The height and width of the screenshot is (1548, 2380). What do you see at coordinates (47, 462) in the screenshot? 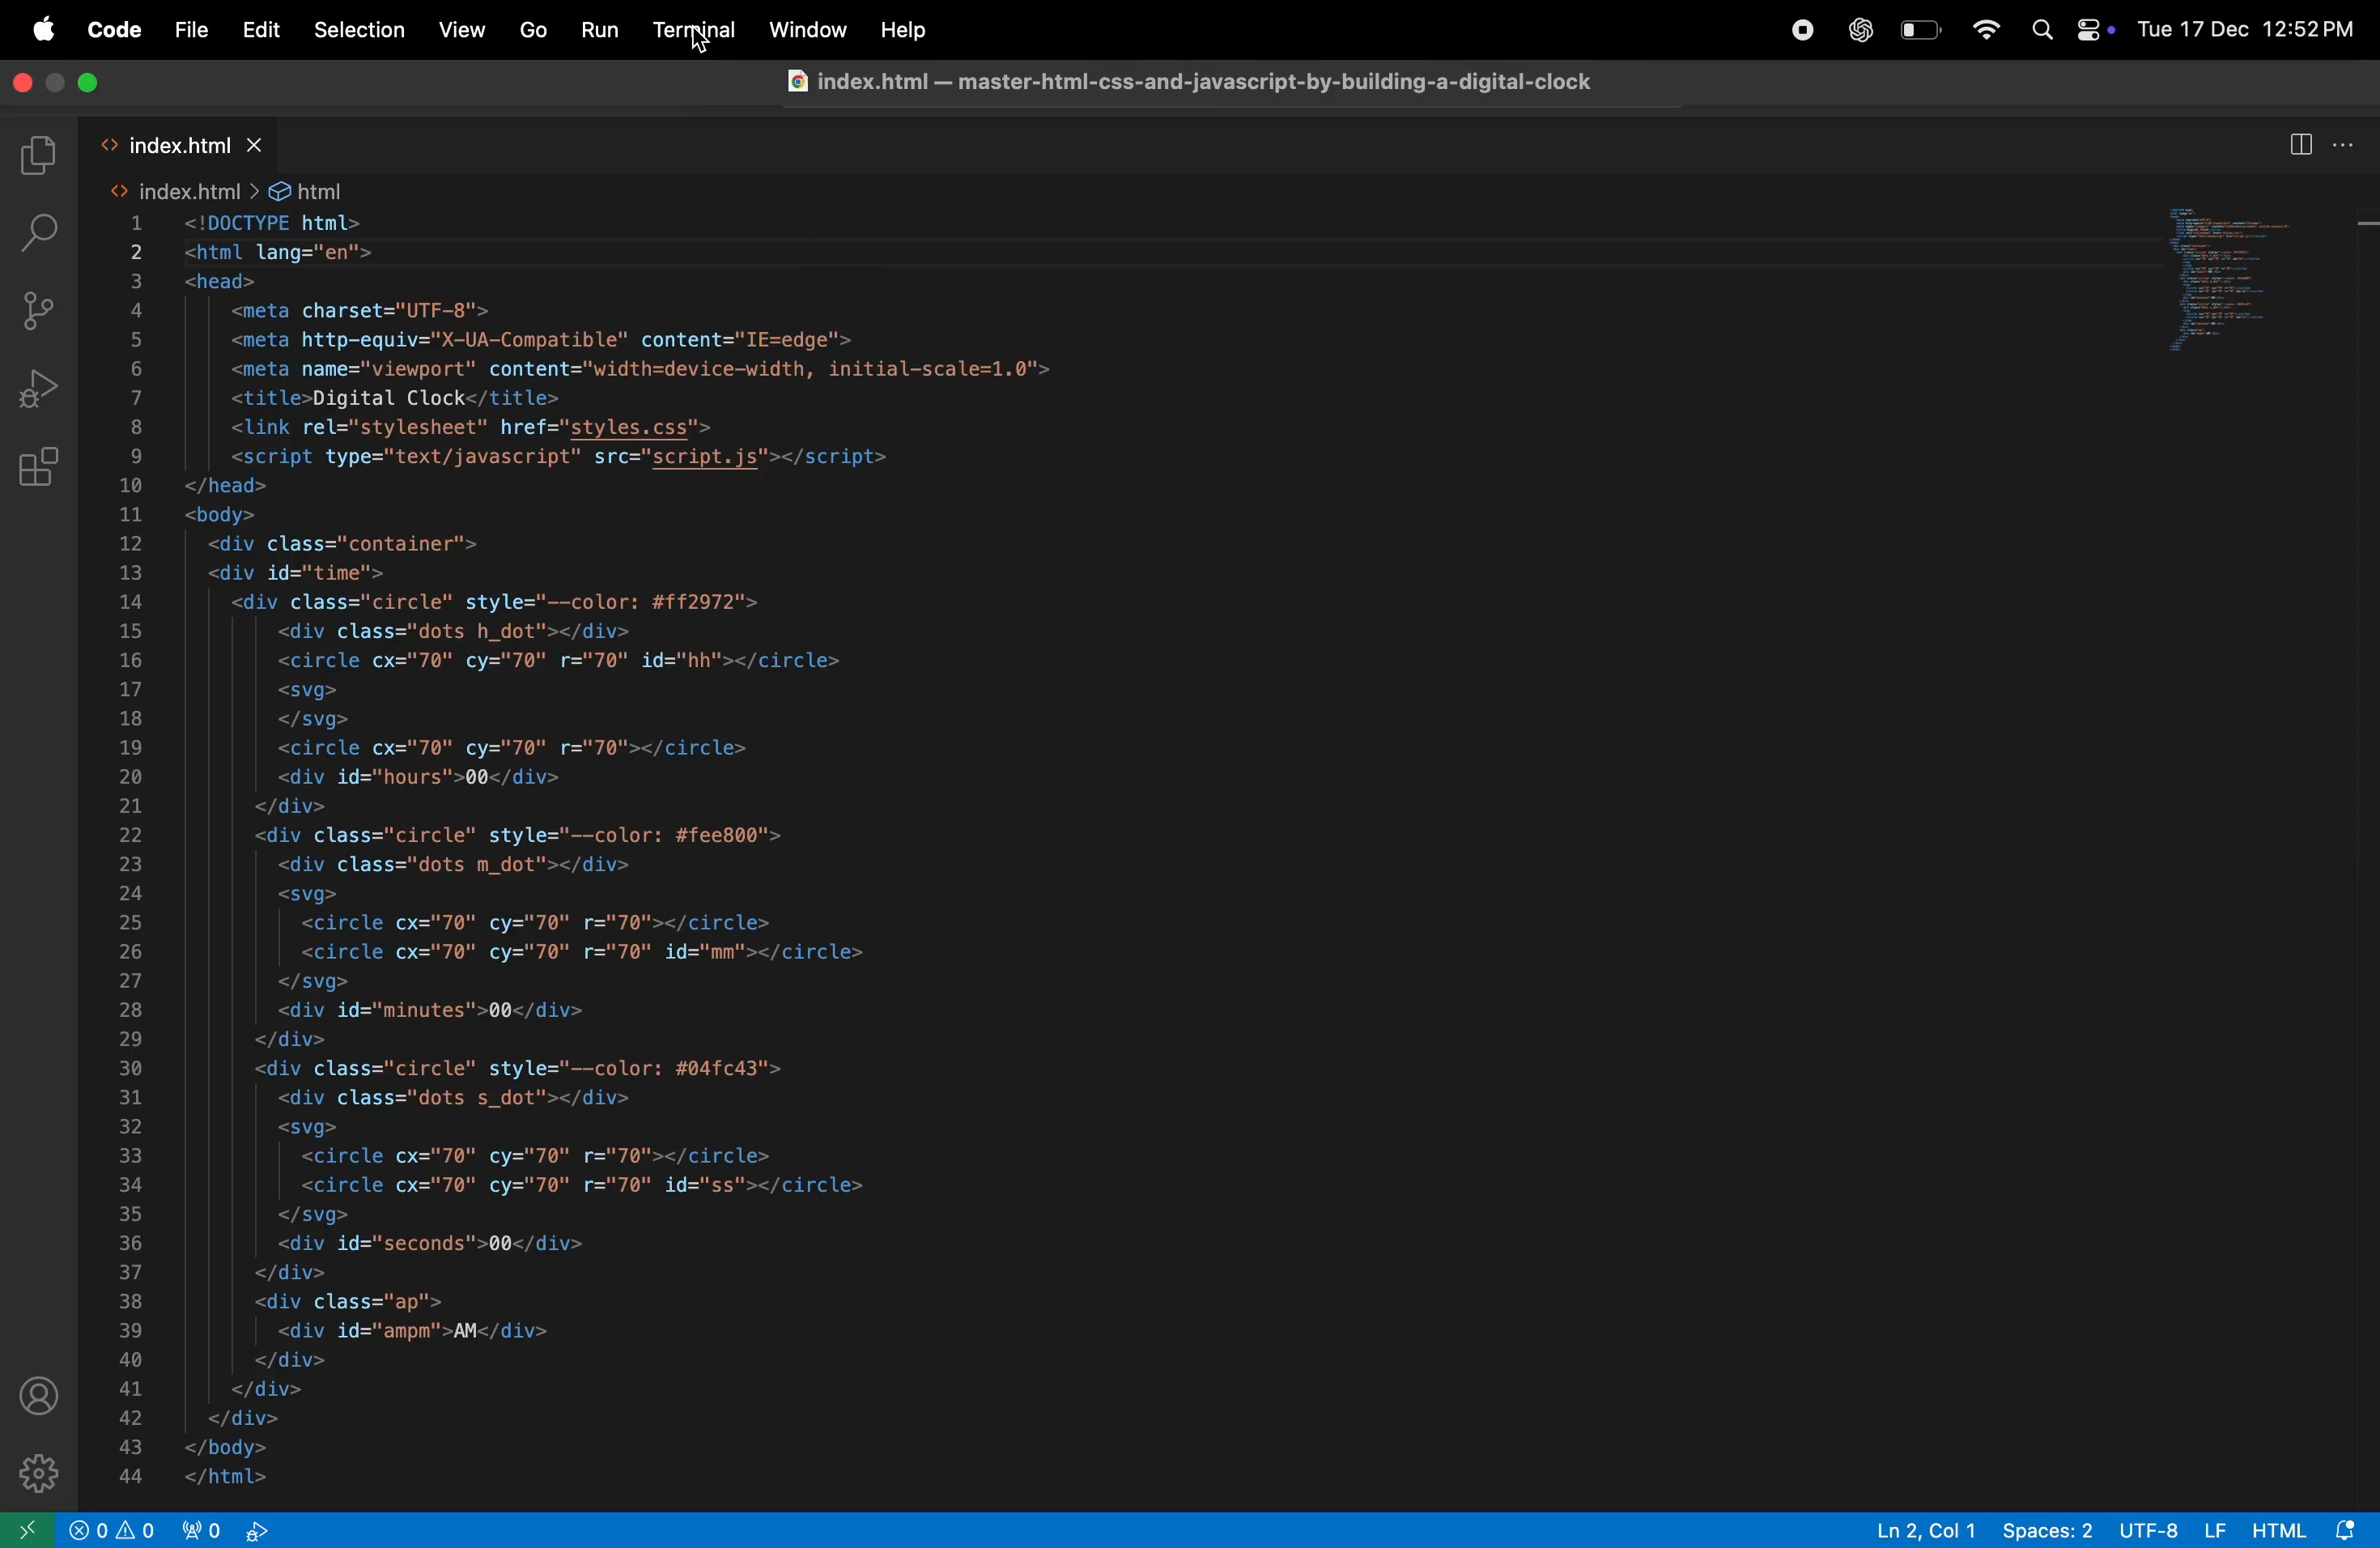
I see `extensions` at bounding box center [47, 462].